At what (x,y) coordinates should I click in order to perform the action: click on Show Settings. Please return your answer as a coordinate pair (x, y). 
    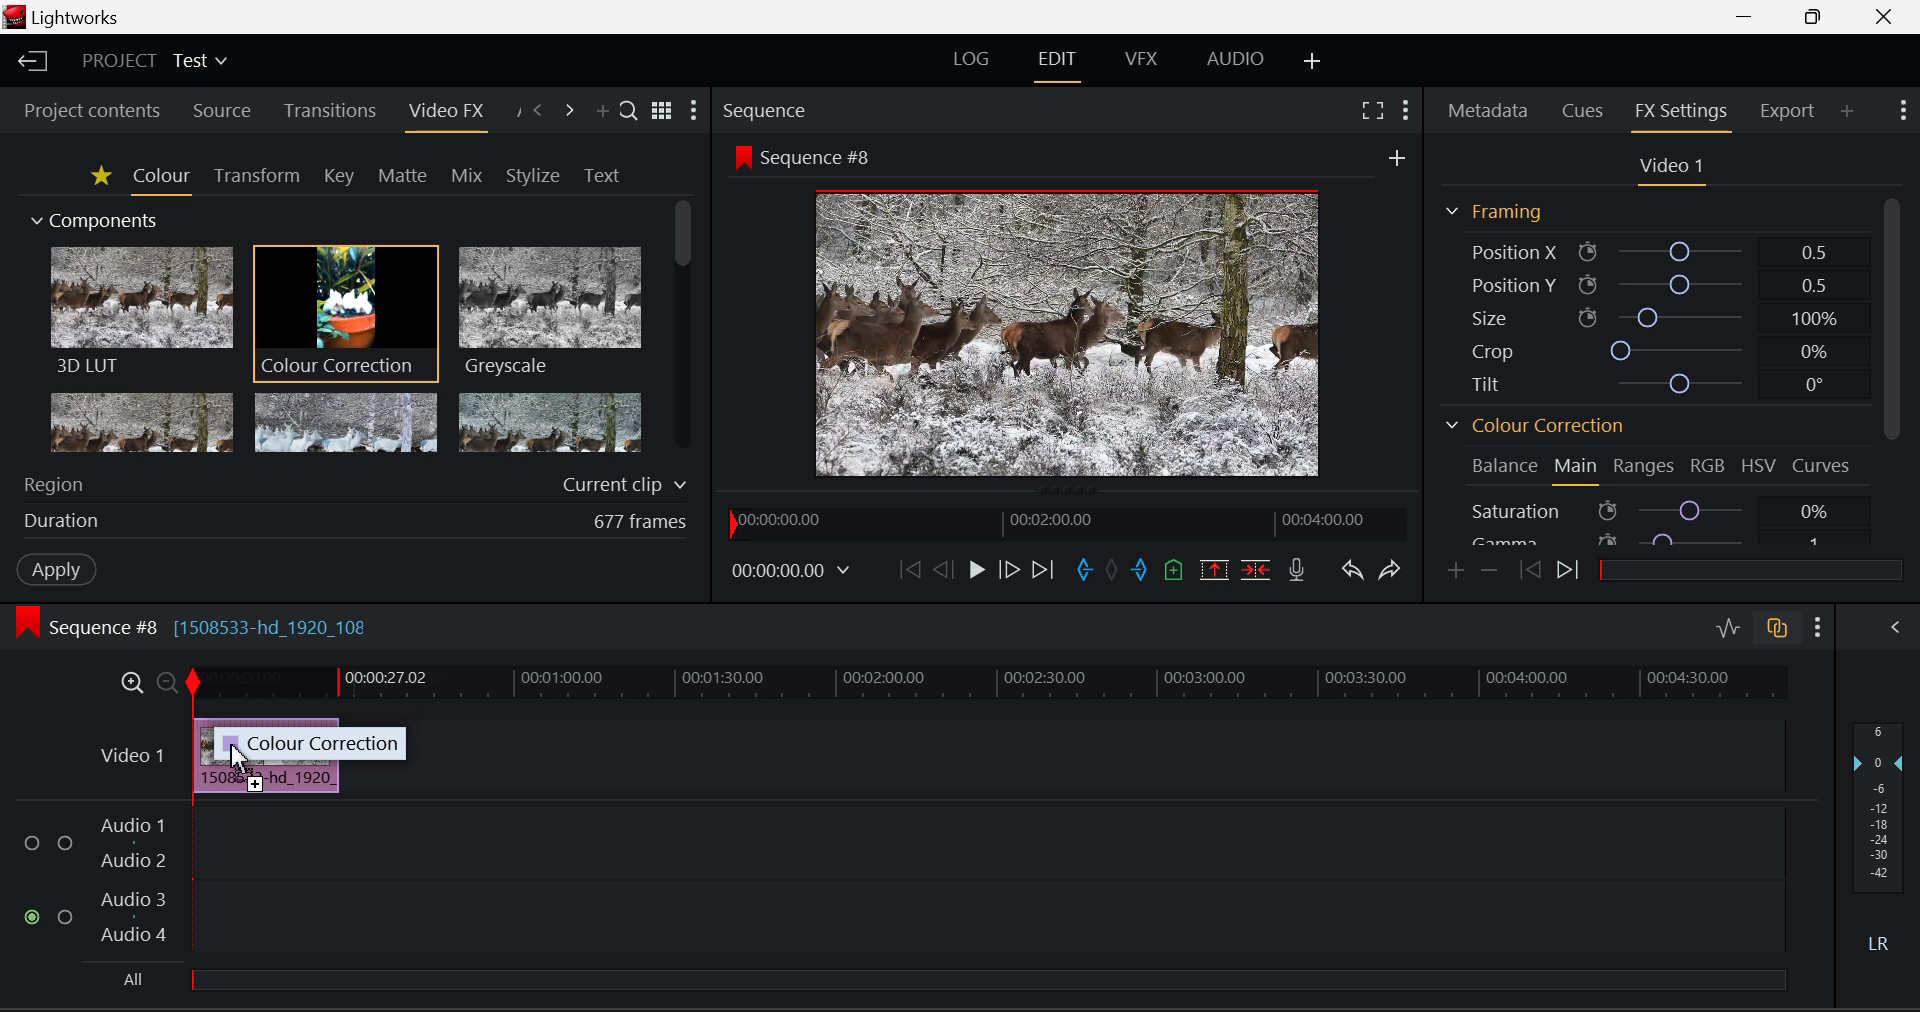
    Looking at the image, I should click on (1404, 111).